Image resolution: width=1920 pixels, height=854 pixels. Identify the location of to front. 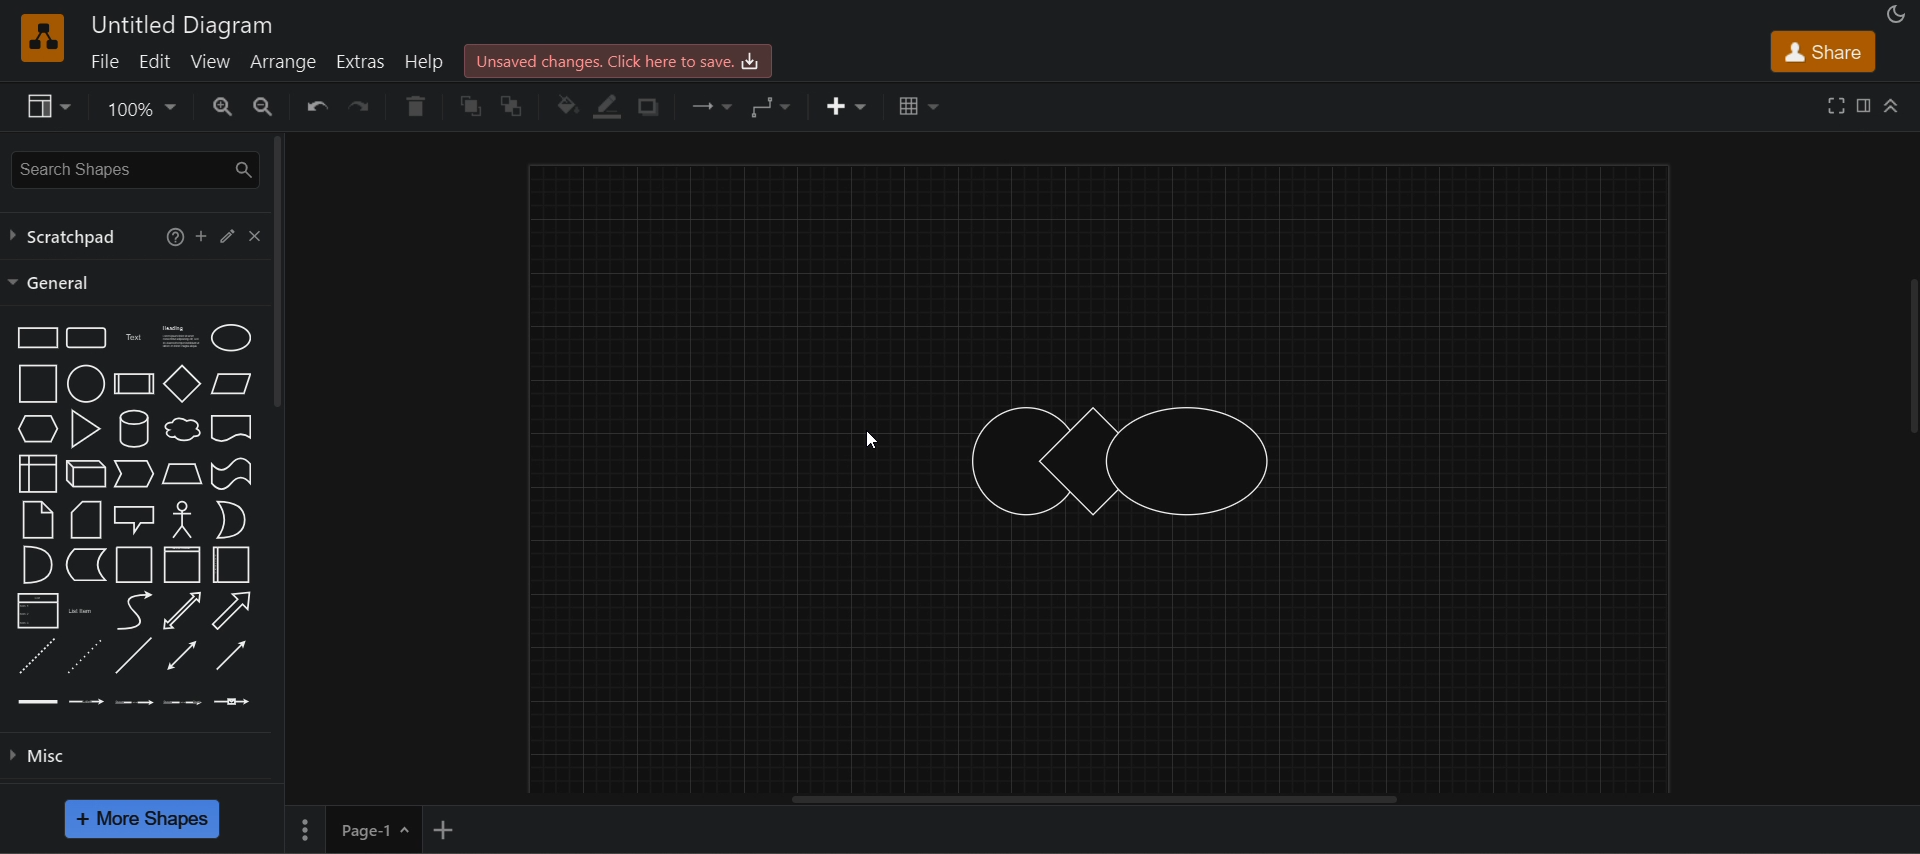
(472, 107).